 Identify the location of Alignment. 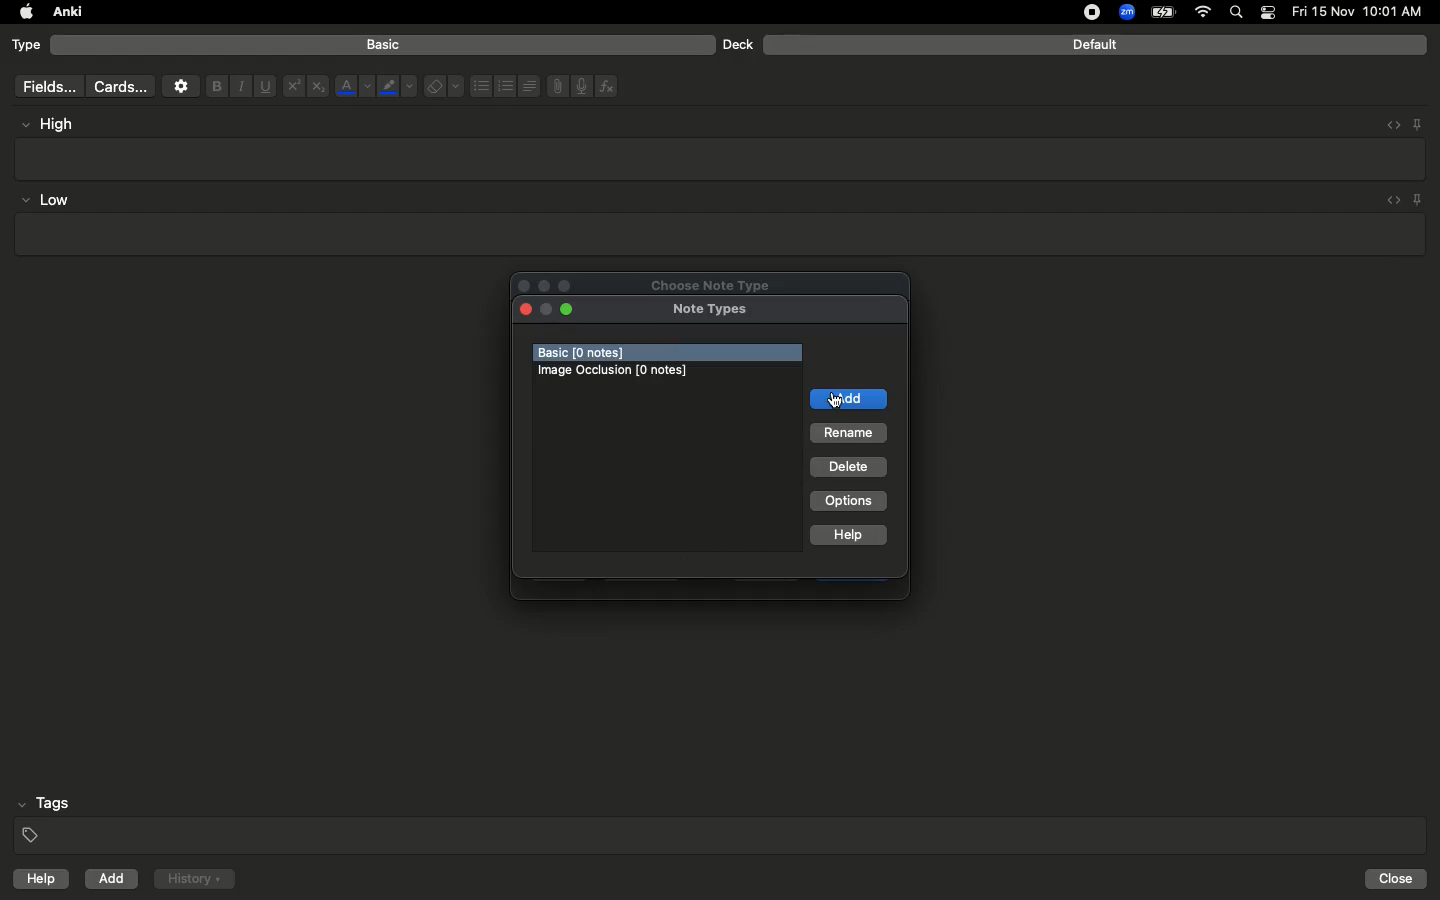
(527, 84).